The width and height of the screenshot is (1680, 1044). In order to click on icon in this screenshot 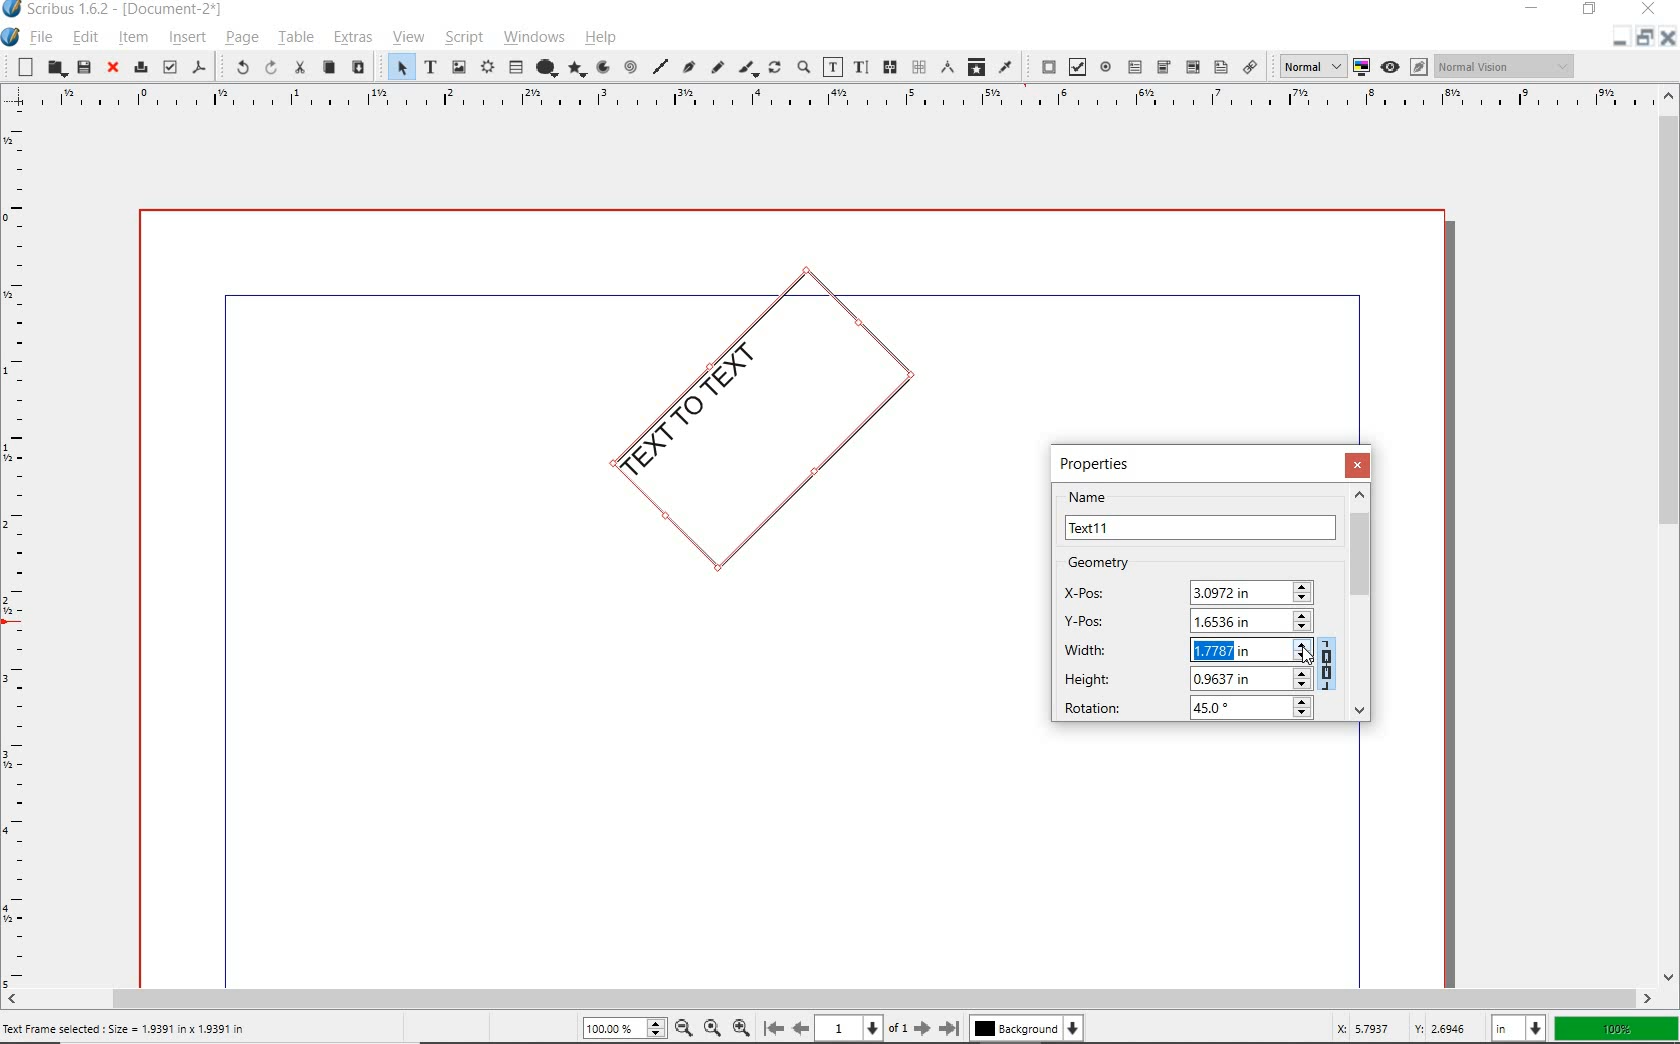, I will do `click(11, 9)`.